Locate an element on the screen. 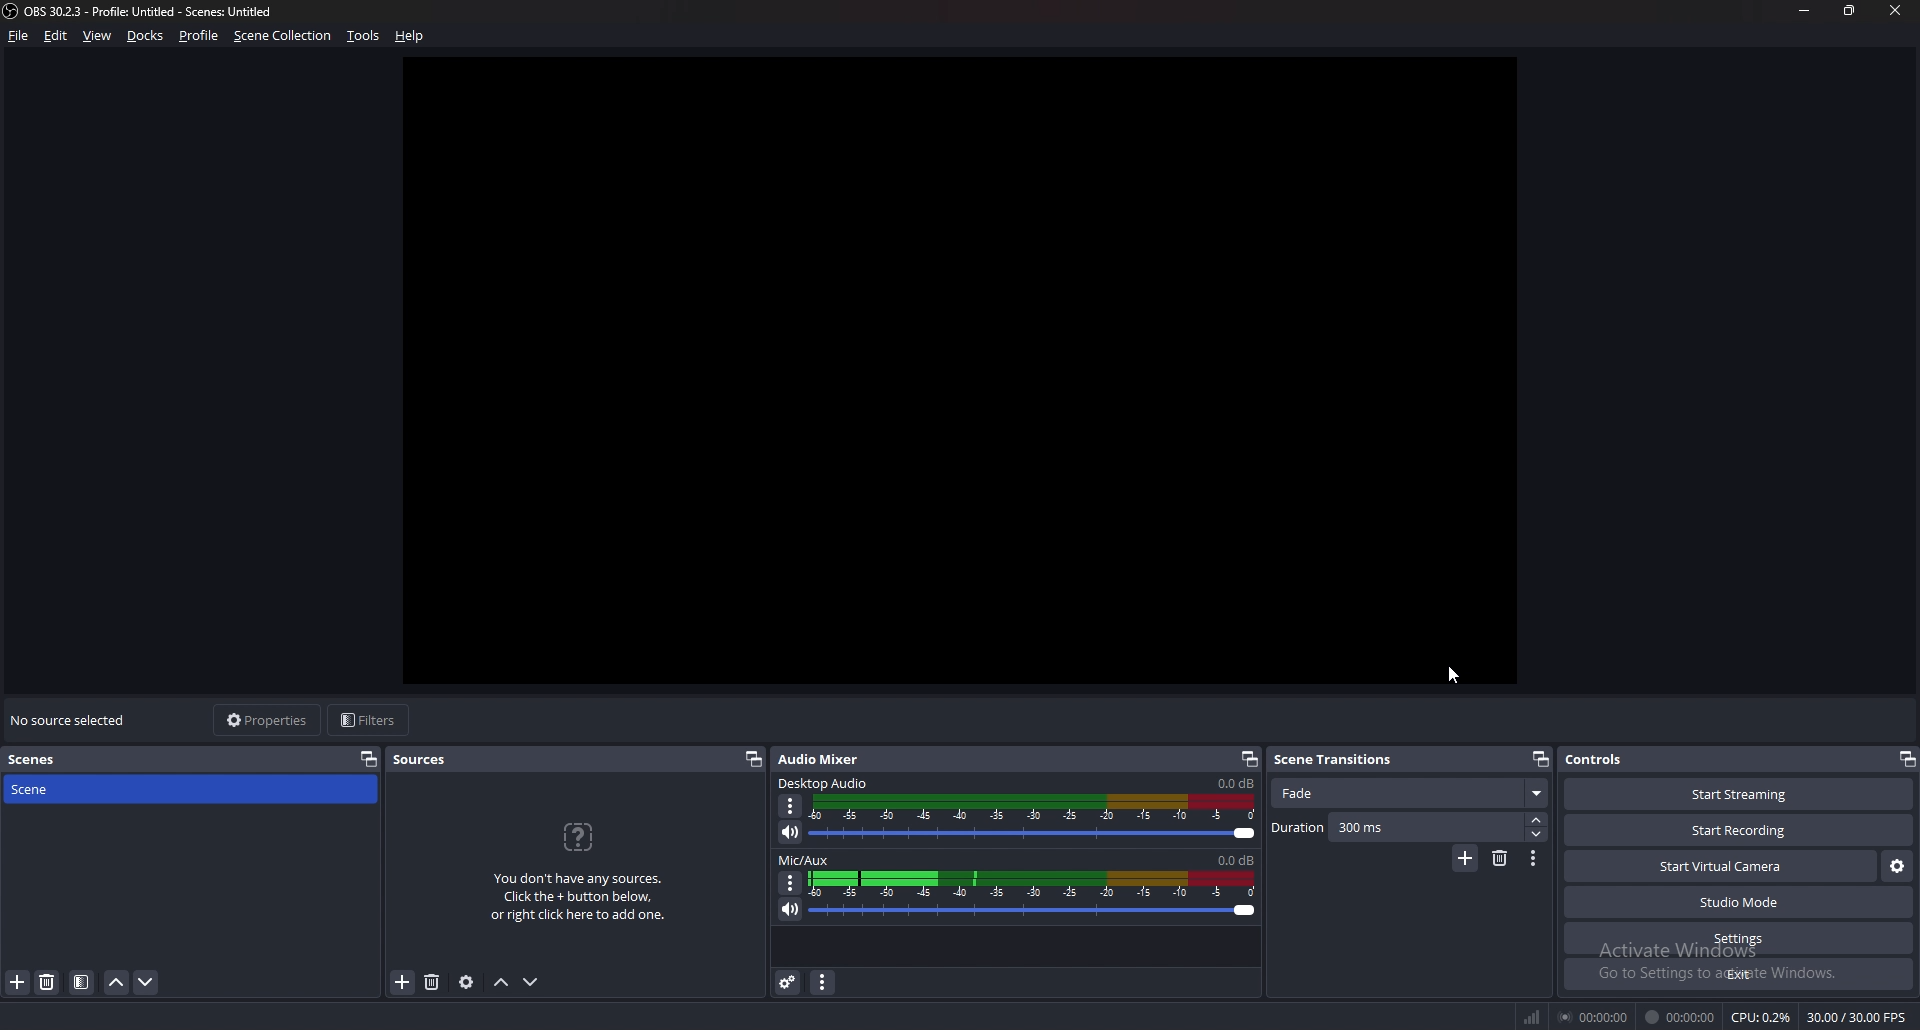 This screenshot has width=1920, height=1030. advanced audio properties is located at coordinates (788, 982).